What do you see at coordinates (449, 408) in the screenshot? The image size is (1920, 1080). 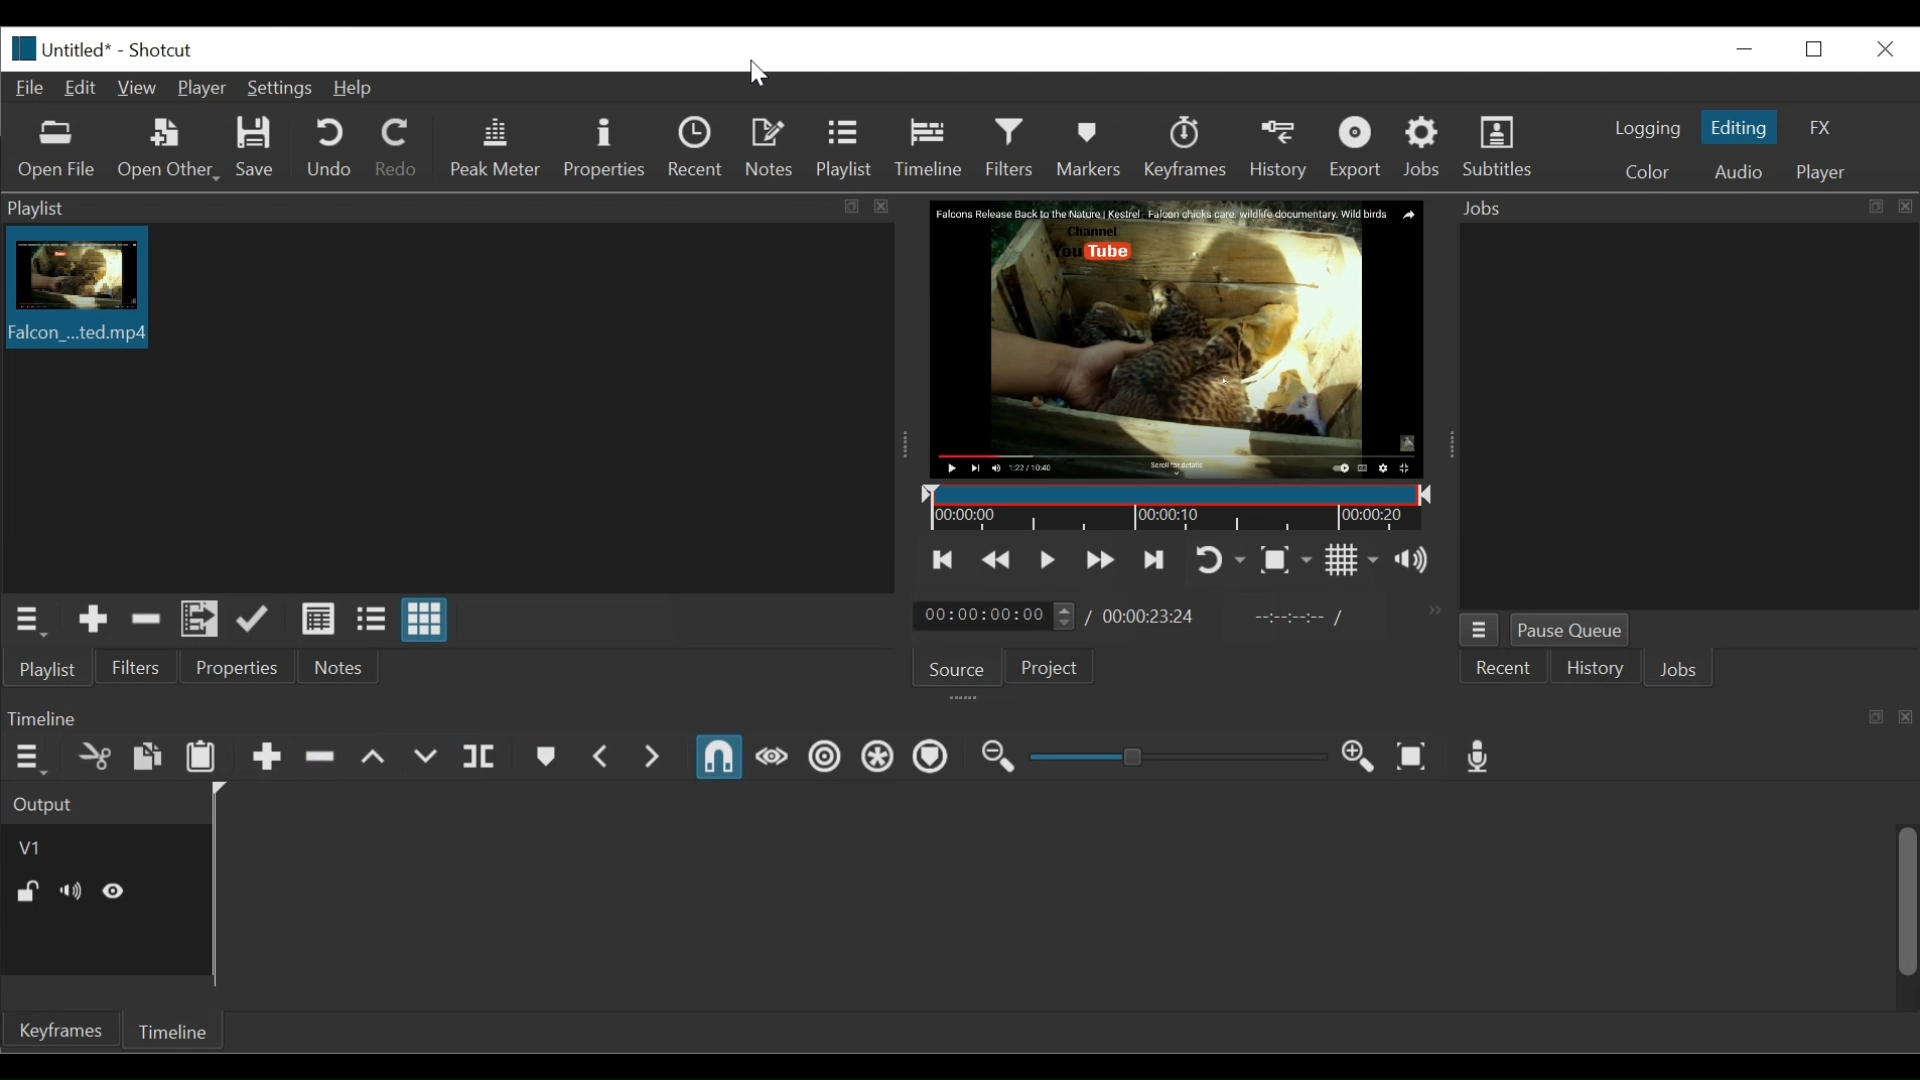 I see `Clip thumbnail` at bounding box center [449, 408].